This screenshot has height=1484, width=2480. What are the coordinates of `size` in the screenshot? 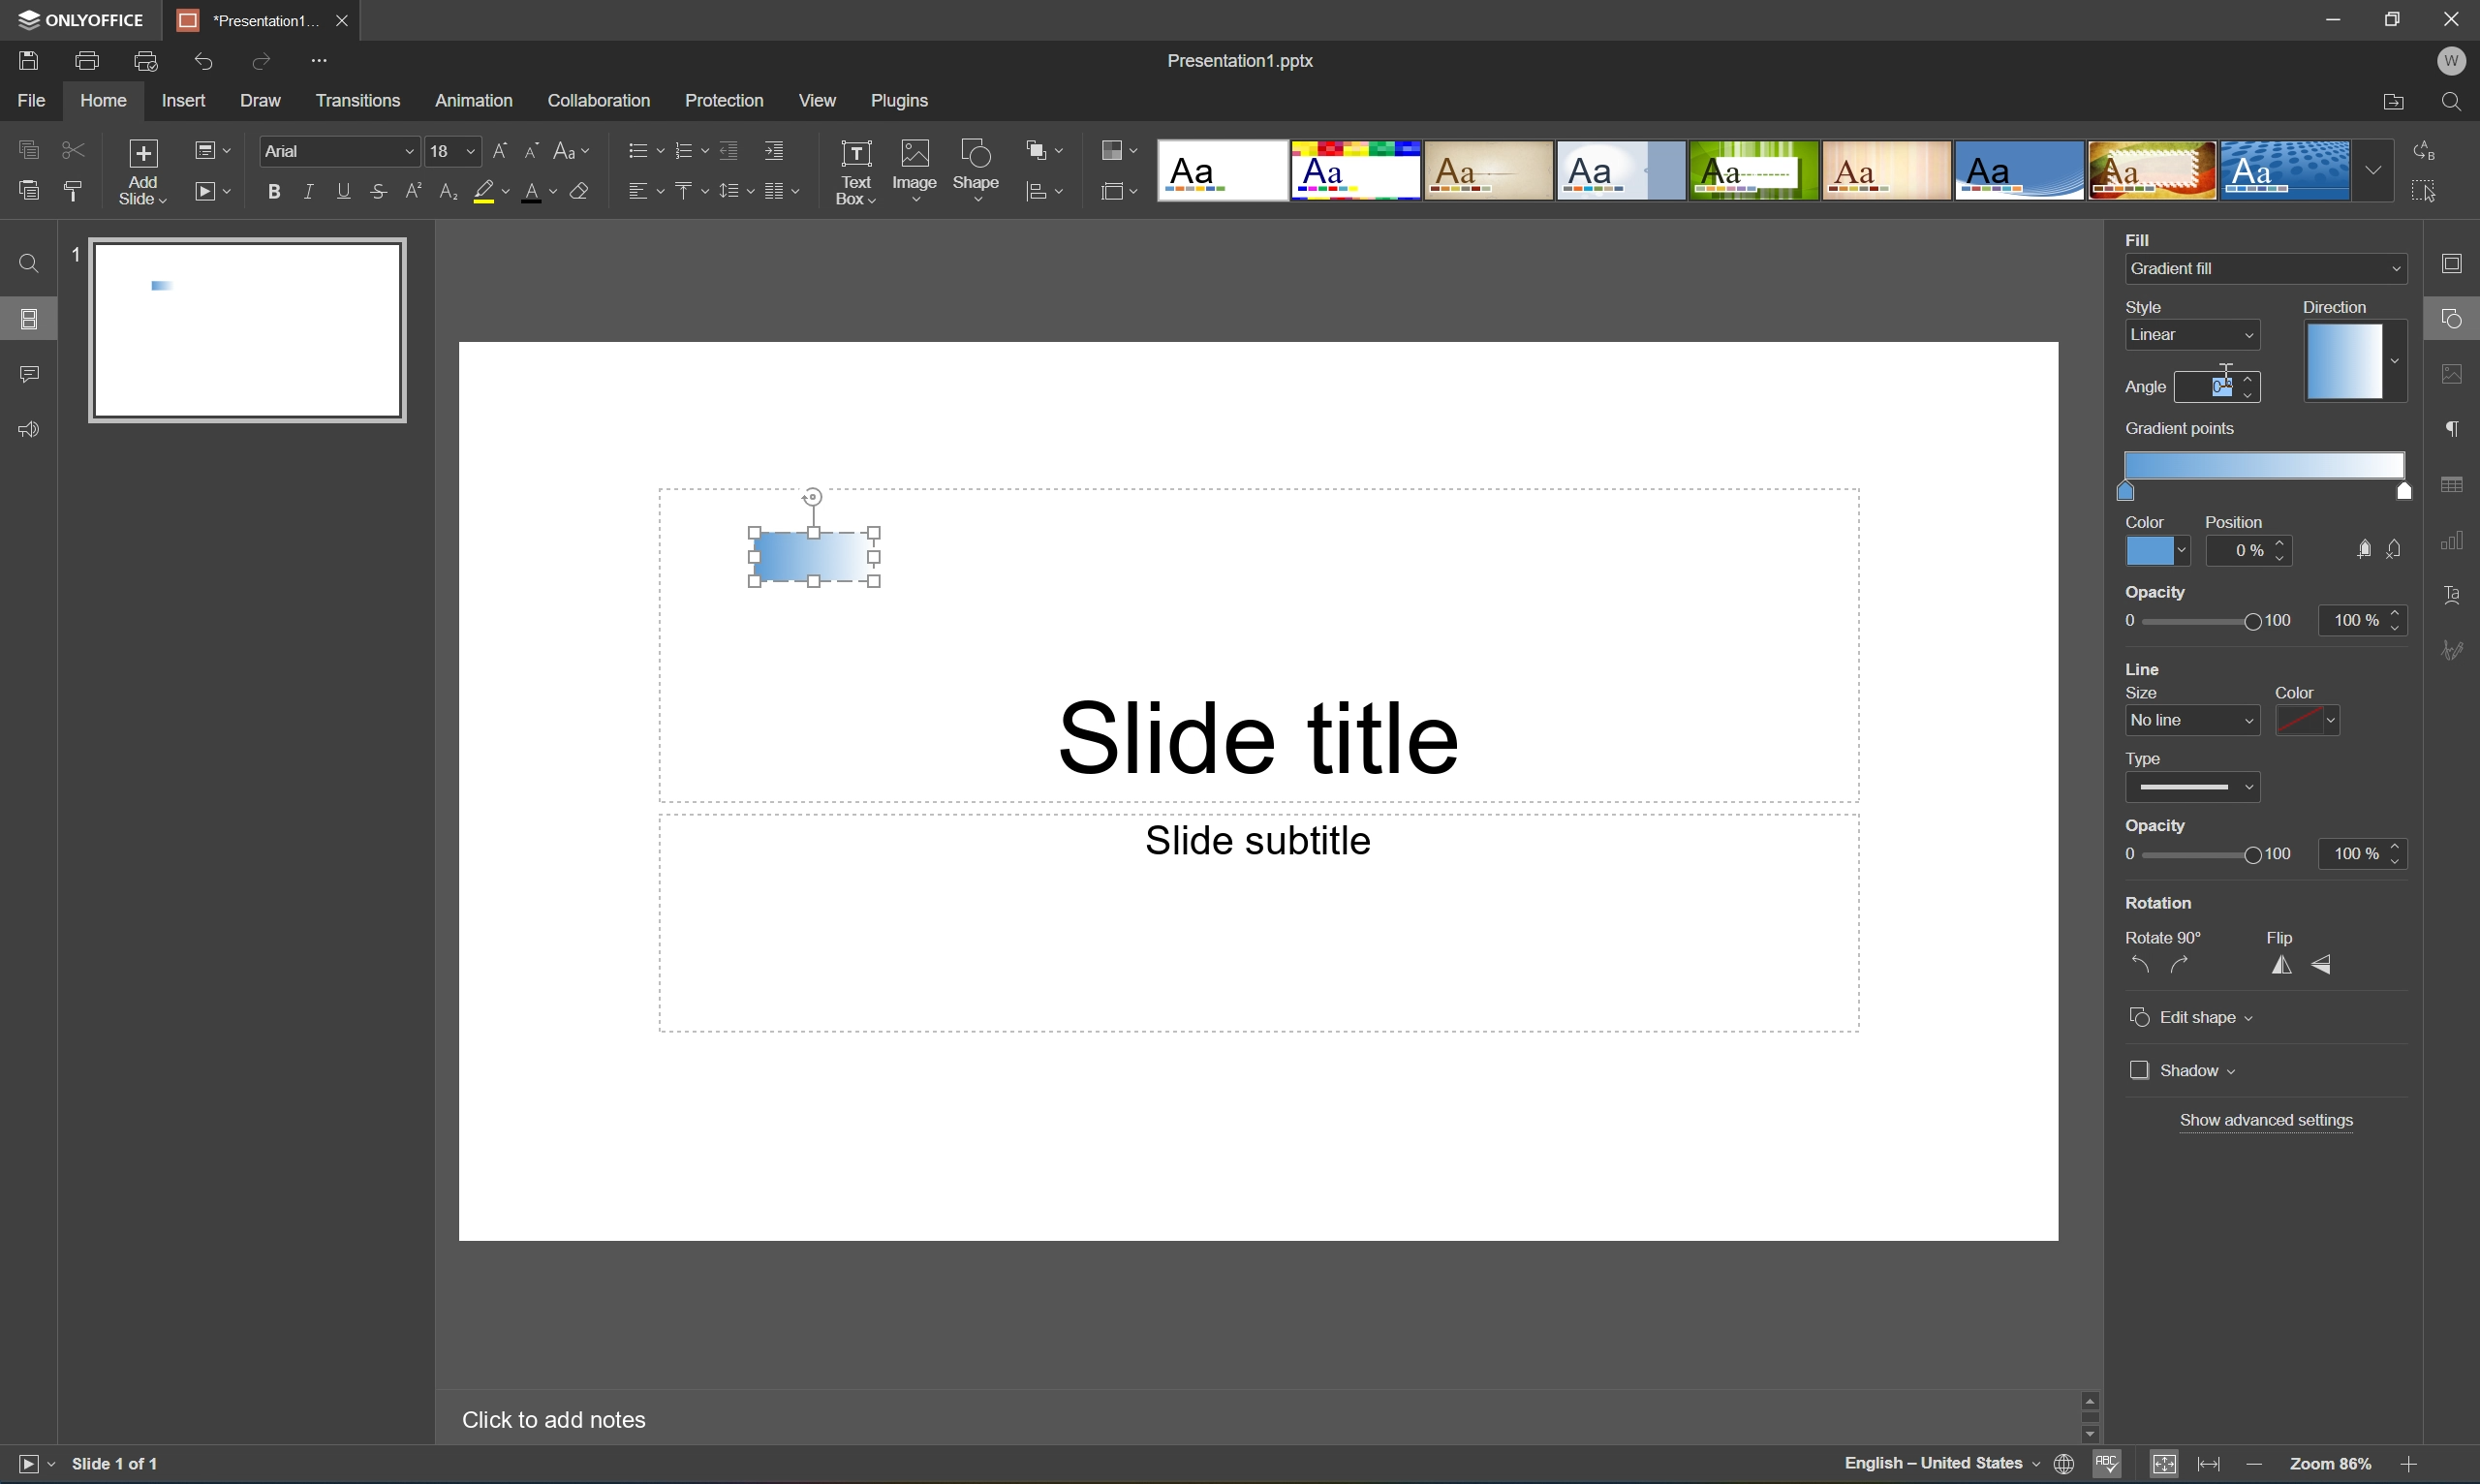 It's located at (2138, 692).